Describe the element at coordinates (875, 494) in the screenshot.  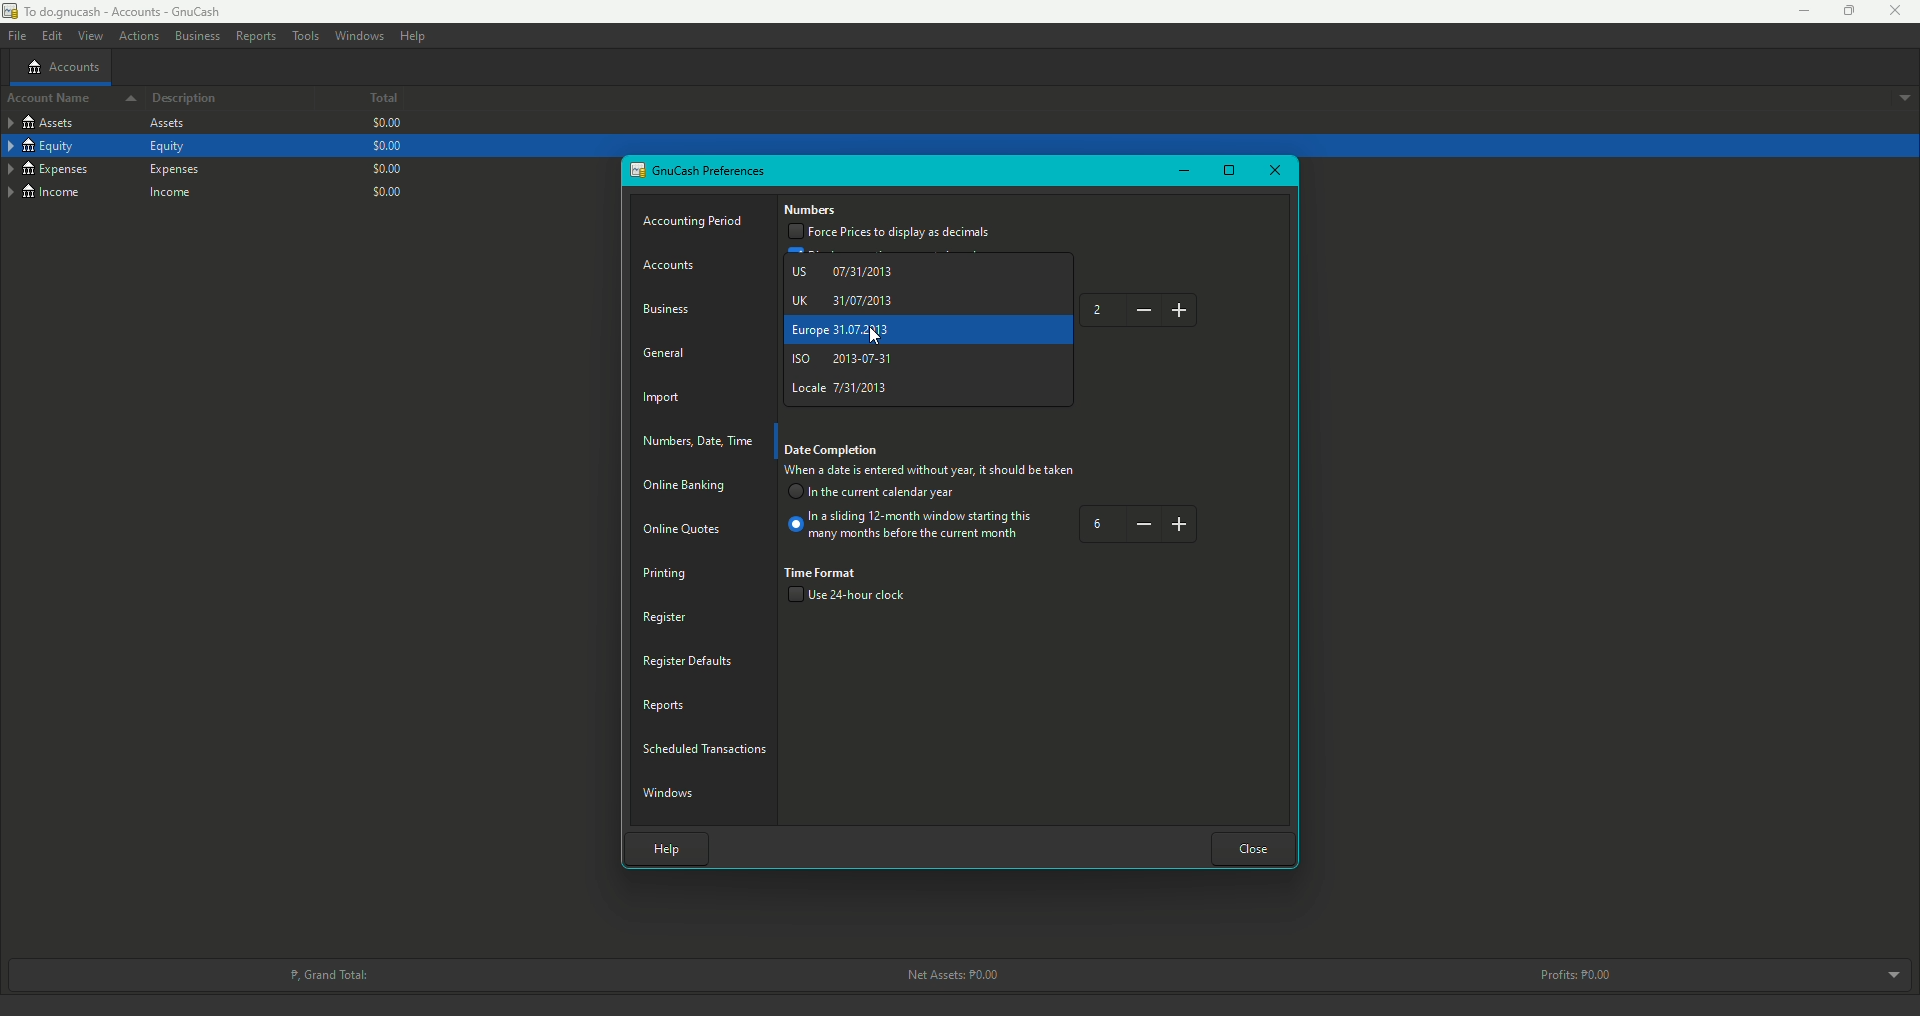
I see `In the current calendar year` at that location.